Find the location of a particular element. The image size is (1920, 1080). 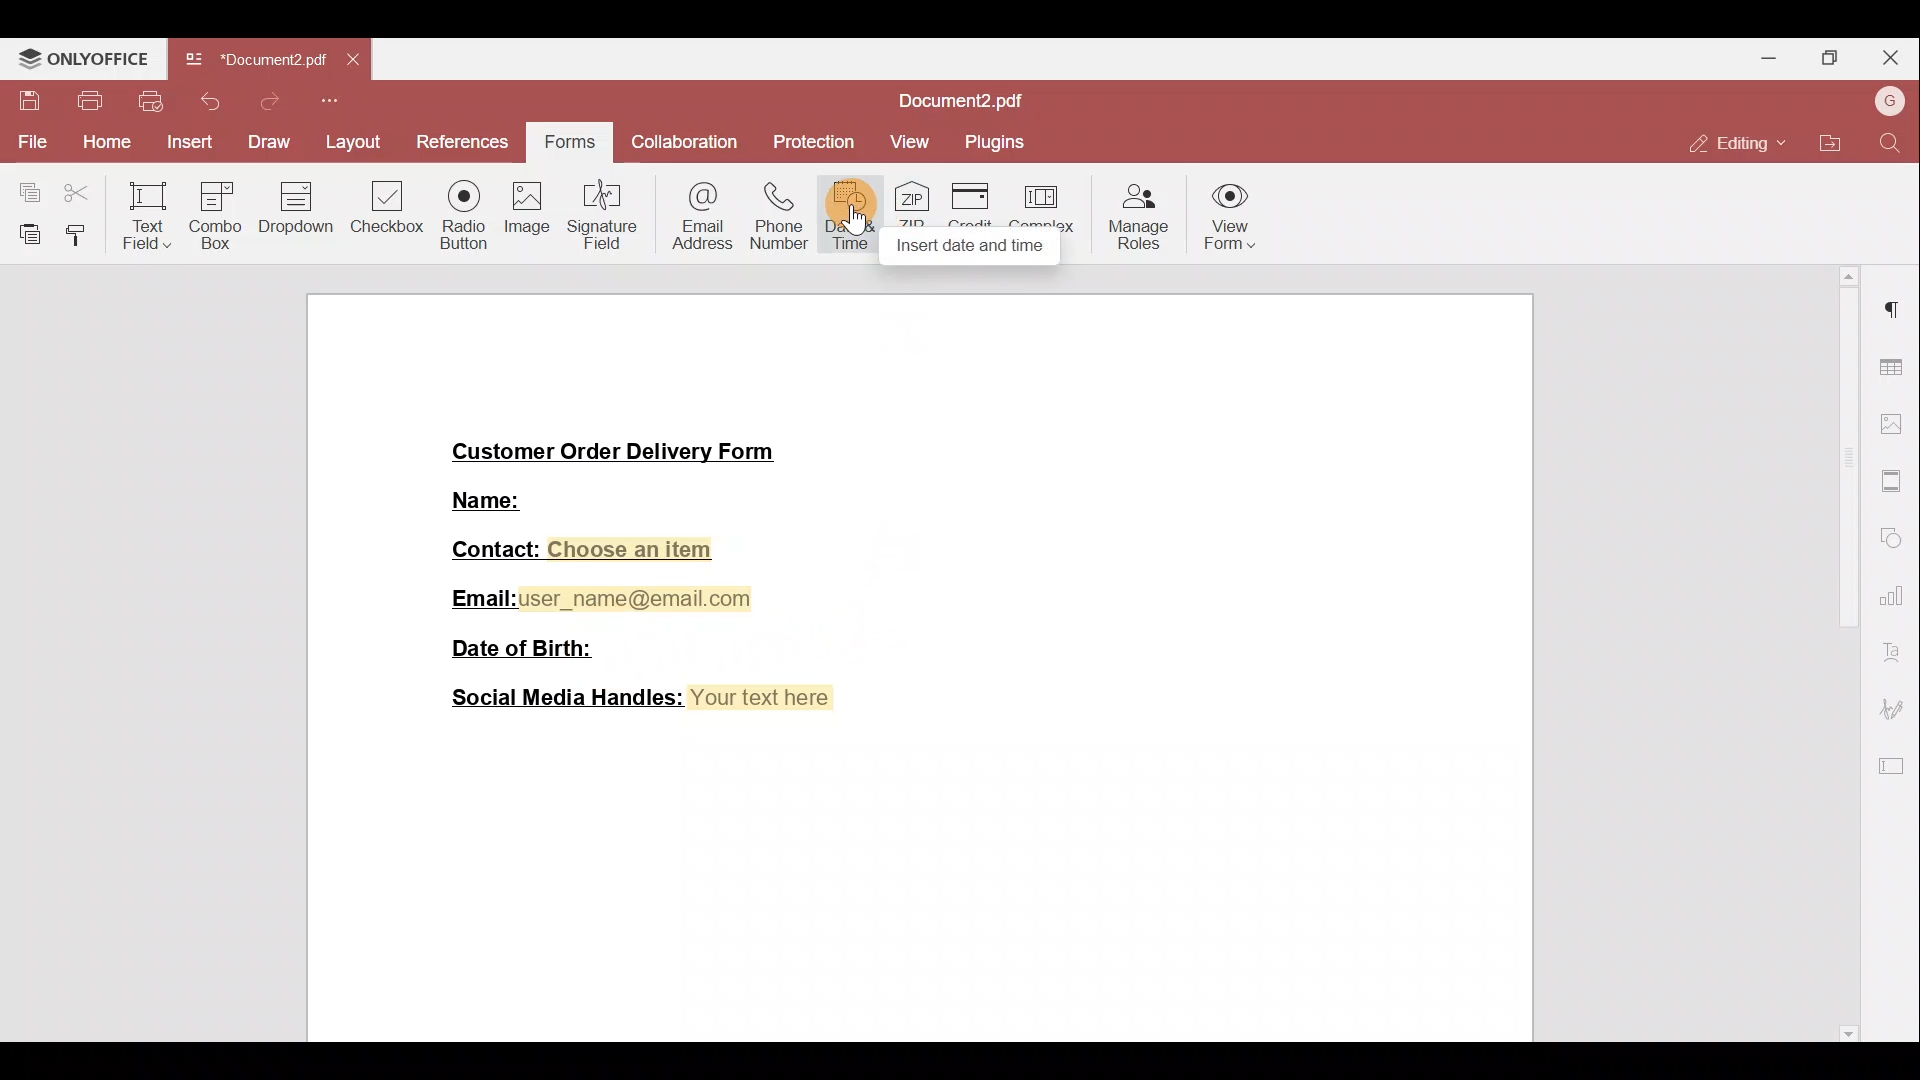

Close is located at coordinates (1891, 58).